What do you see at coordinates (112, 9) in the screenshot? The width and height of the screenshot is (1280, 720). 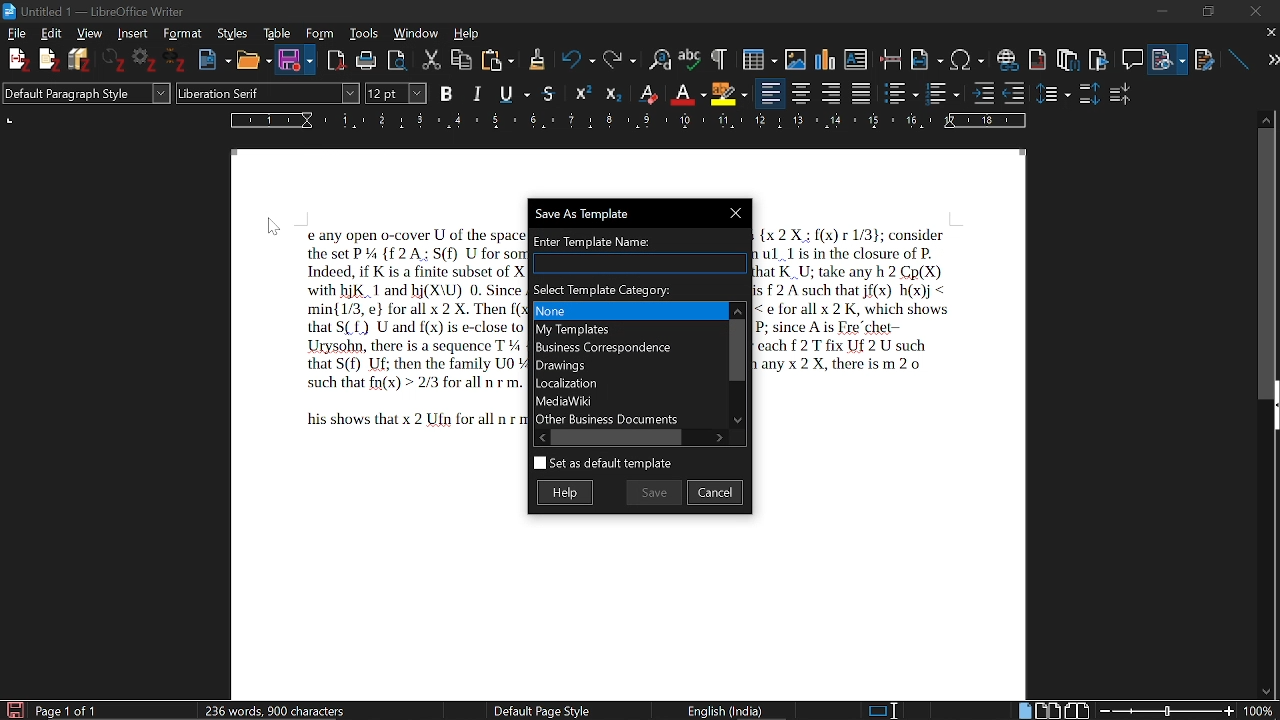 I see `Untitled - LibreOffice Writer` at bounding box center [112, 9].